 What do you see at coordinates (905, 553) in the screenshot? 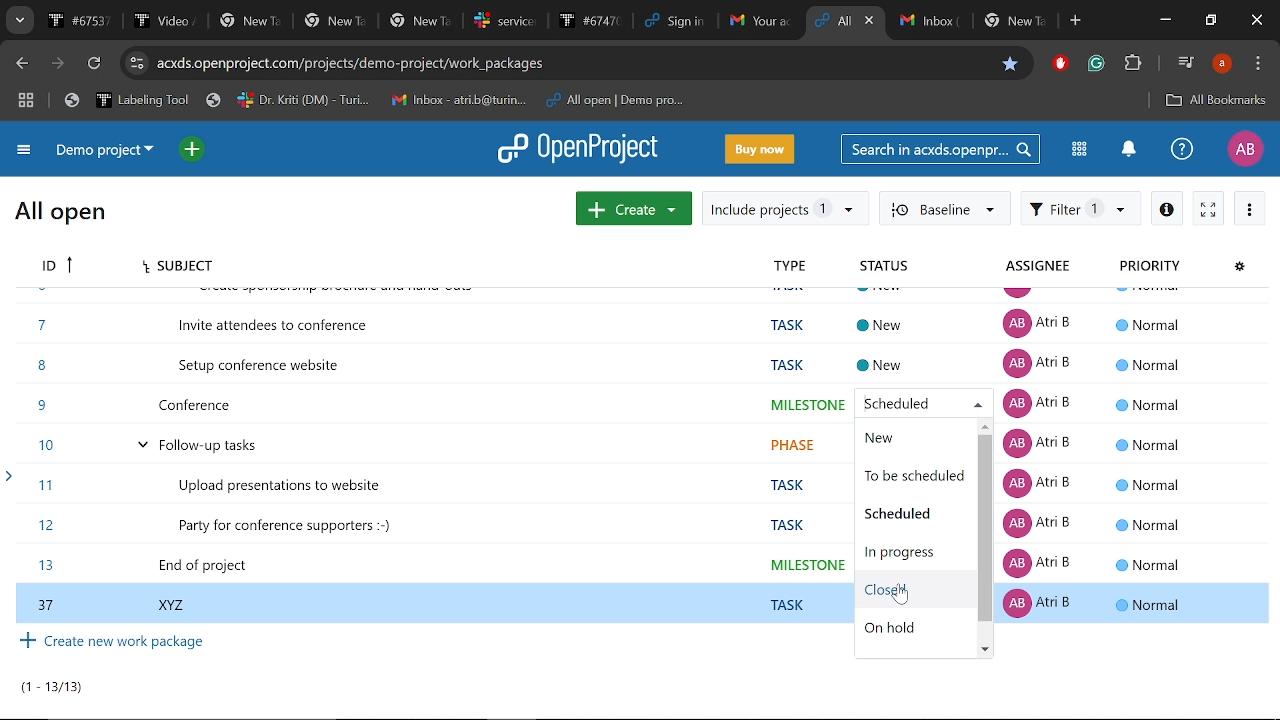
I see `Project status "In progress"` at bounding box center [905, 553].